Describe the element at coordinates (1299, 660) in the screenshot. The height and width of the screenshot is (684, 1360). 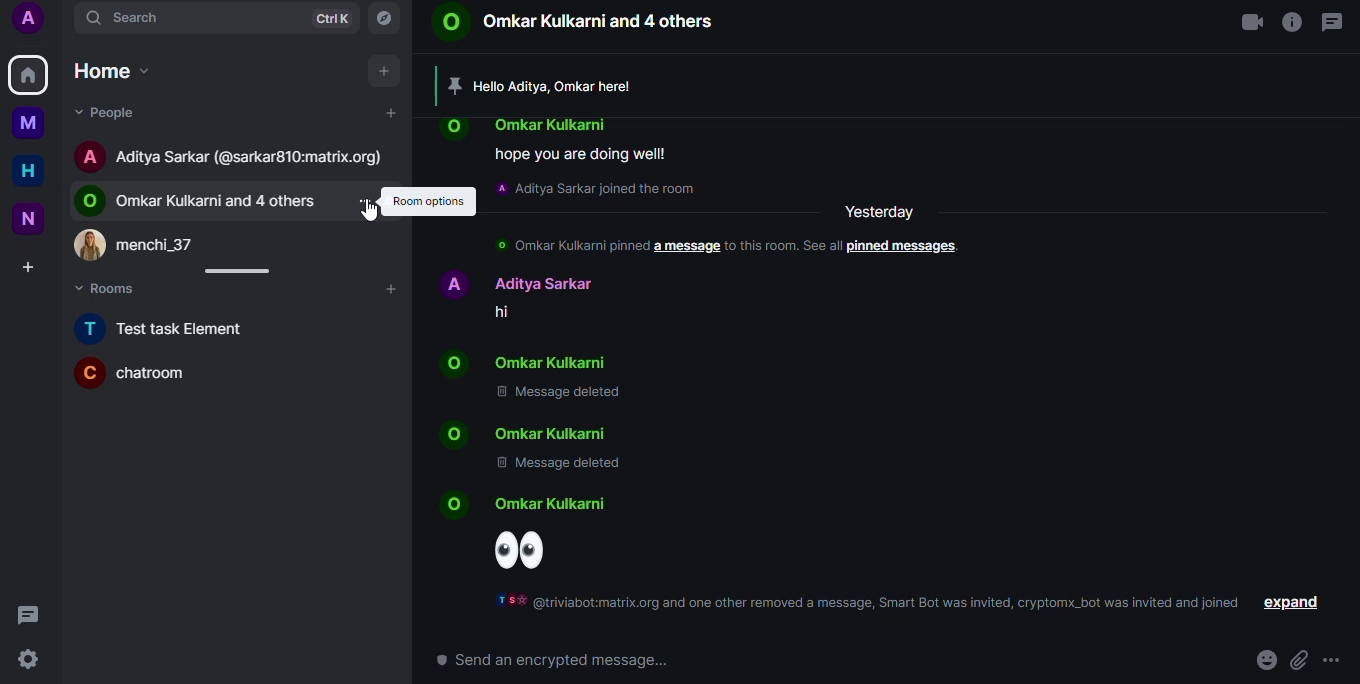
I see `attach` at that location.